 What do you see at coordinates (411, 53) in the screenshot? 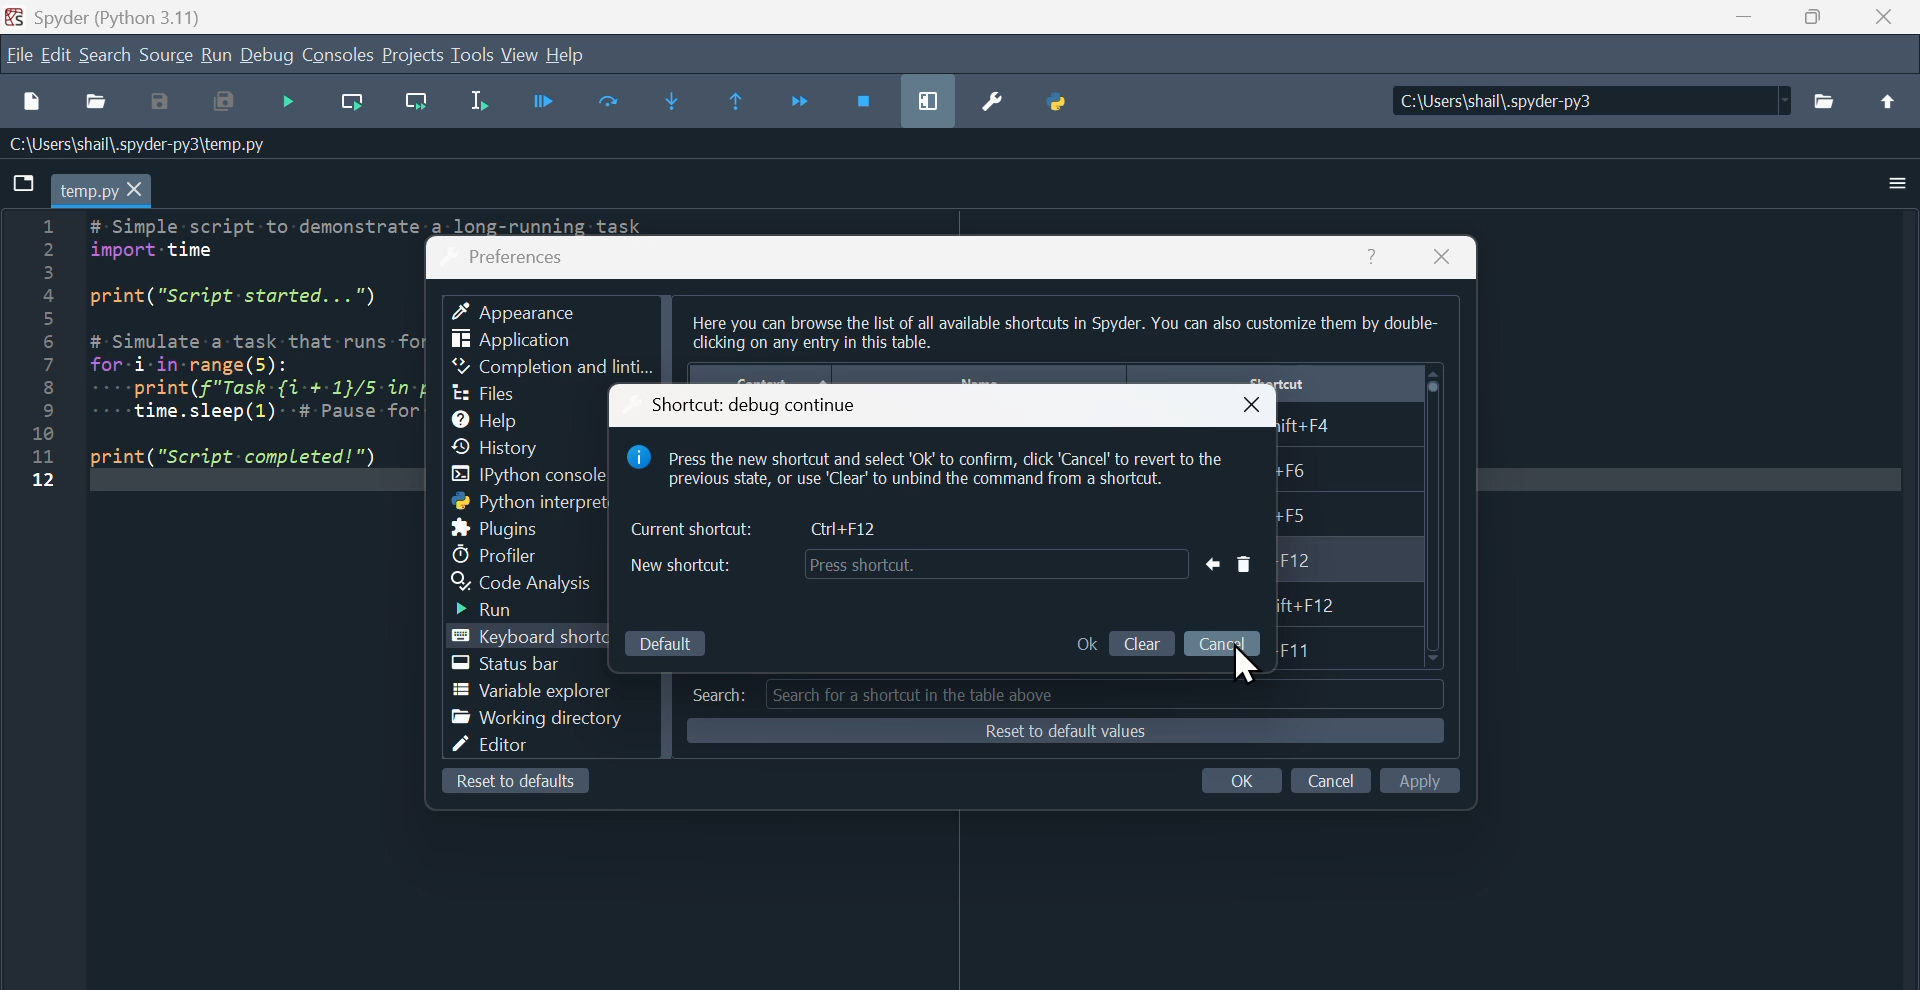
I see `Projects` at bounding box center [411, 53].